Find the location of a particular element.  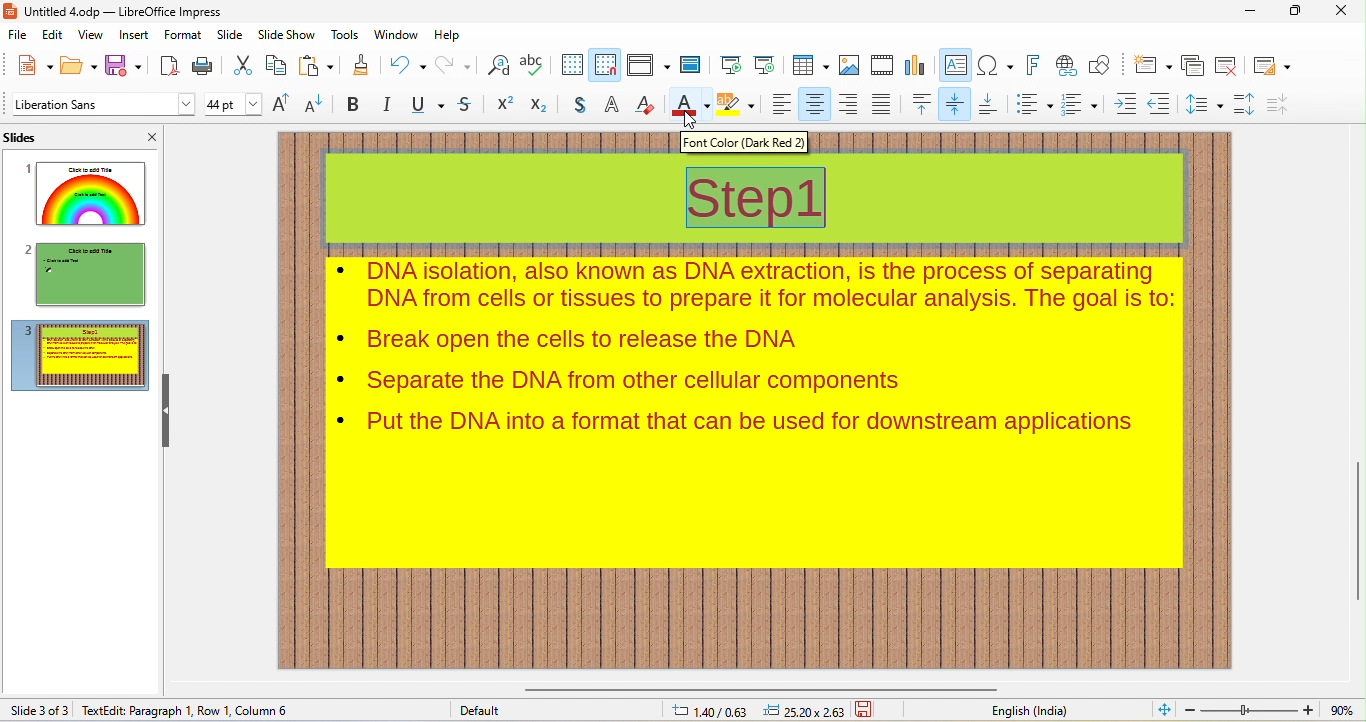

duplicate slide is located at coordinates (1194, 67).